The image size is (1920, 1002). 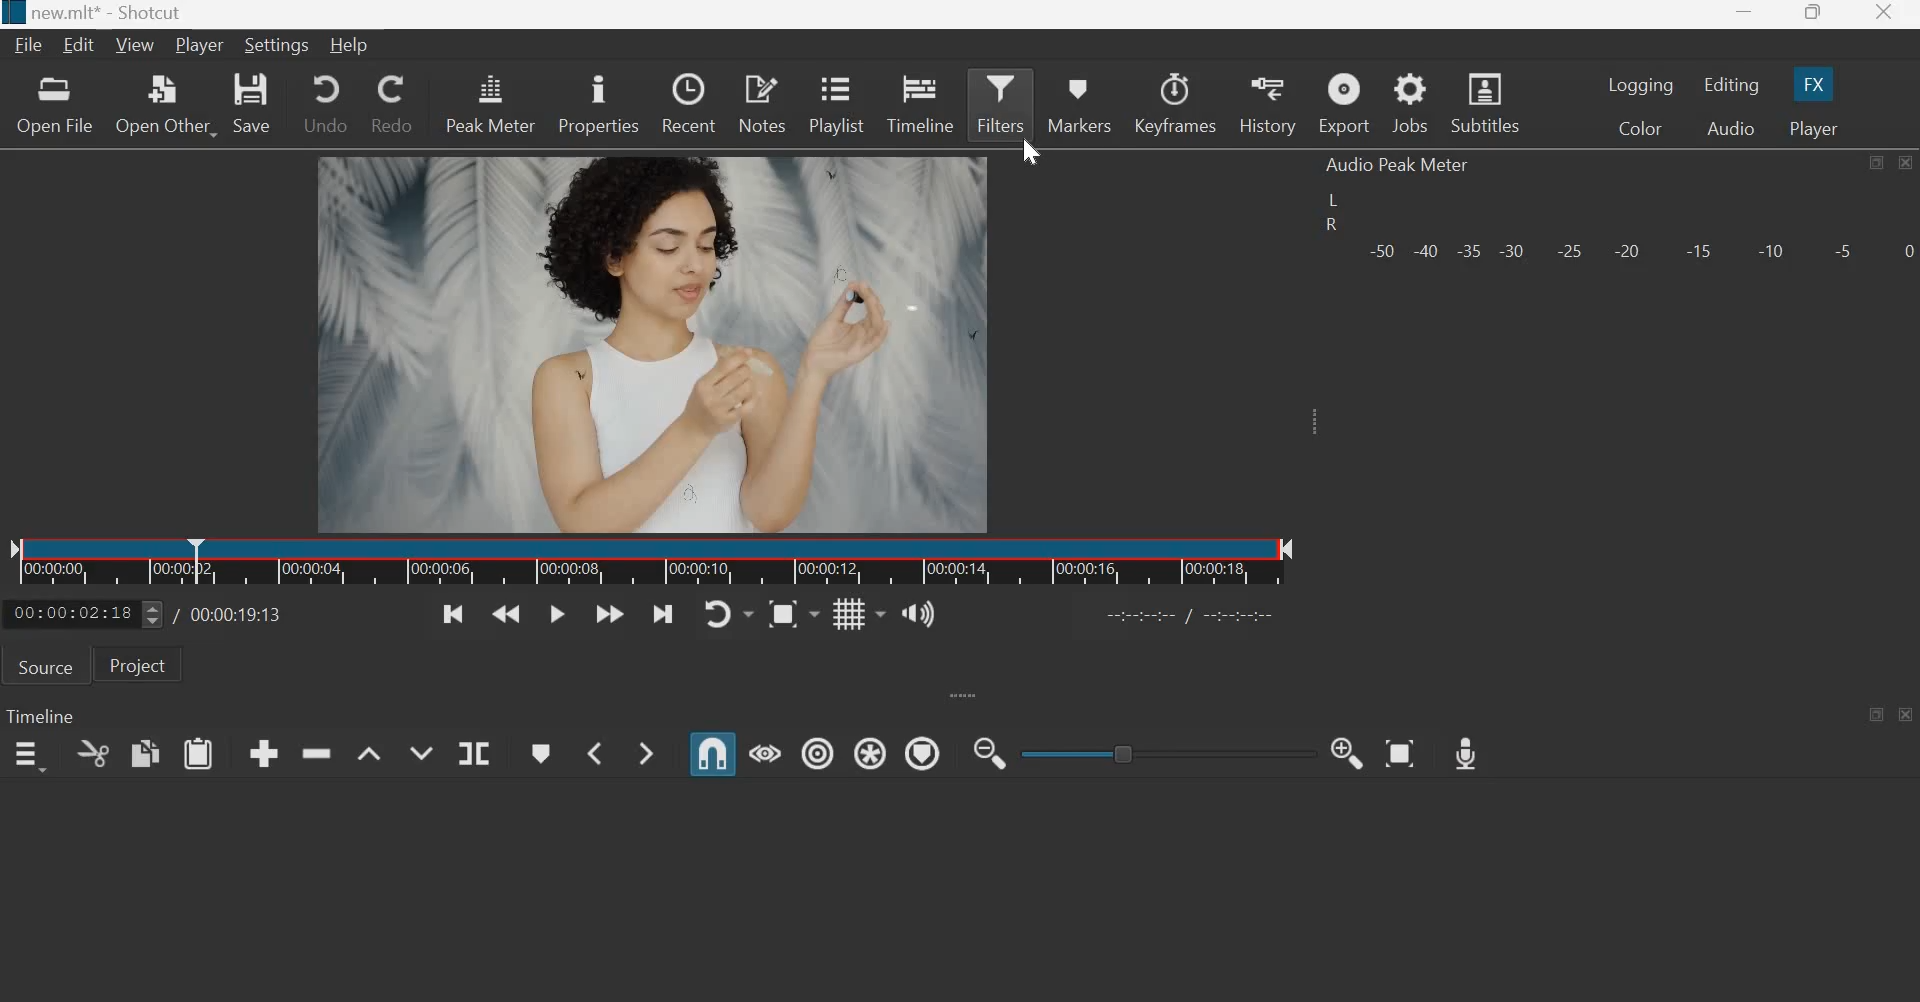 What do you see at coordinates (279, 45) in the screenshot?
I see `Settings` at bounding box center [279, 45].